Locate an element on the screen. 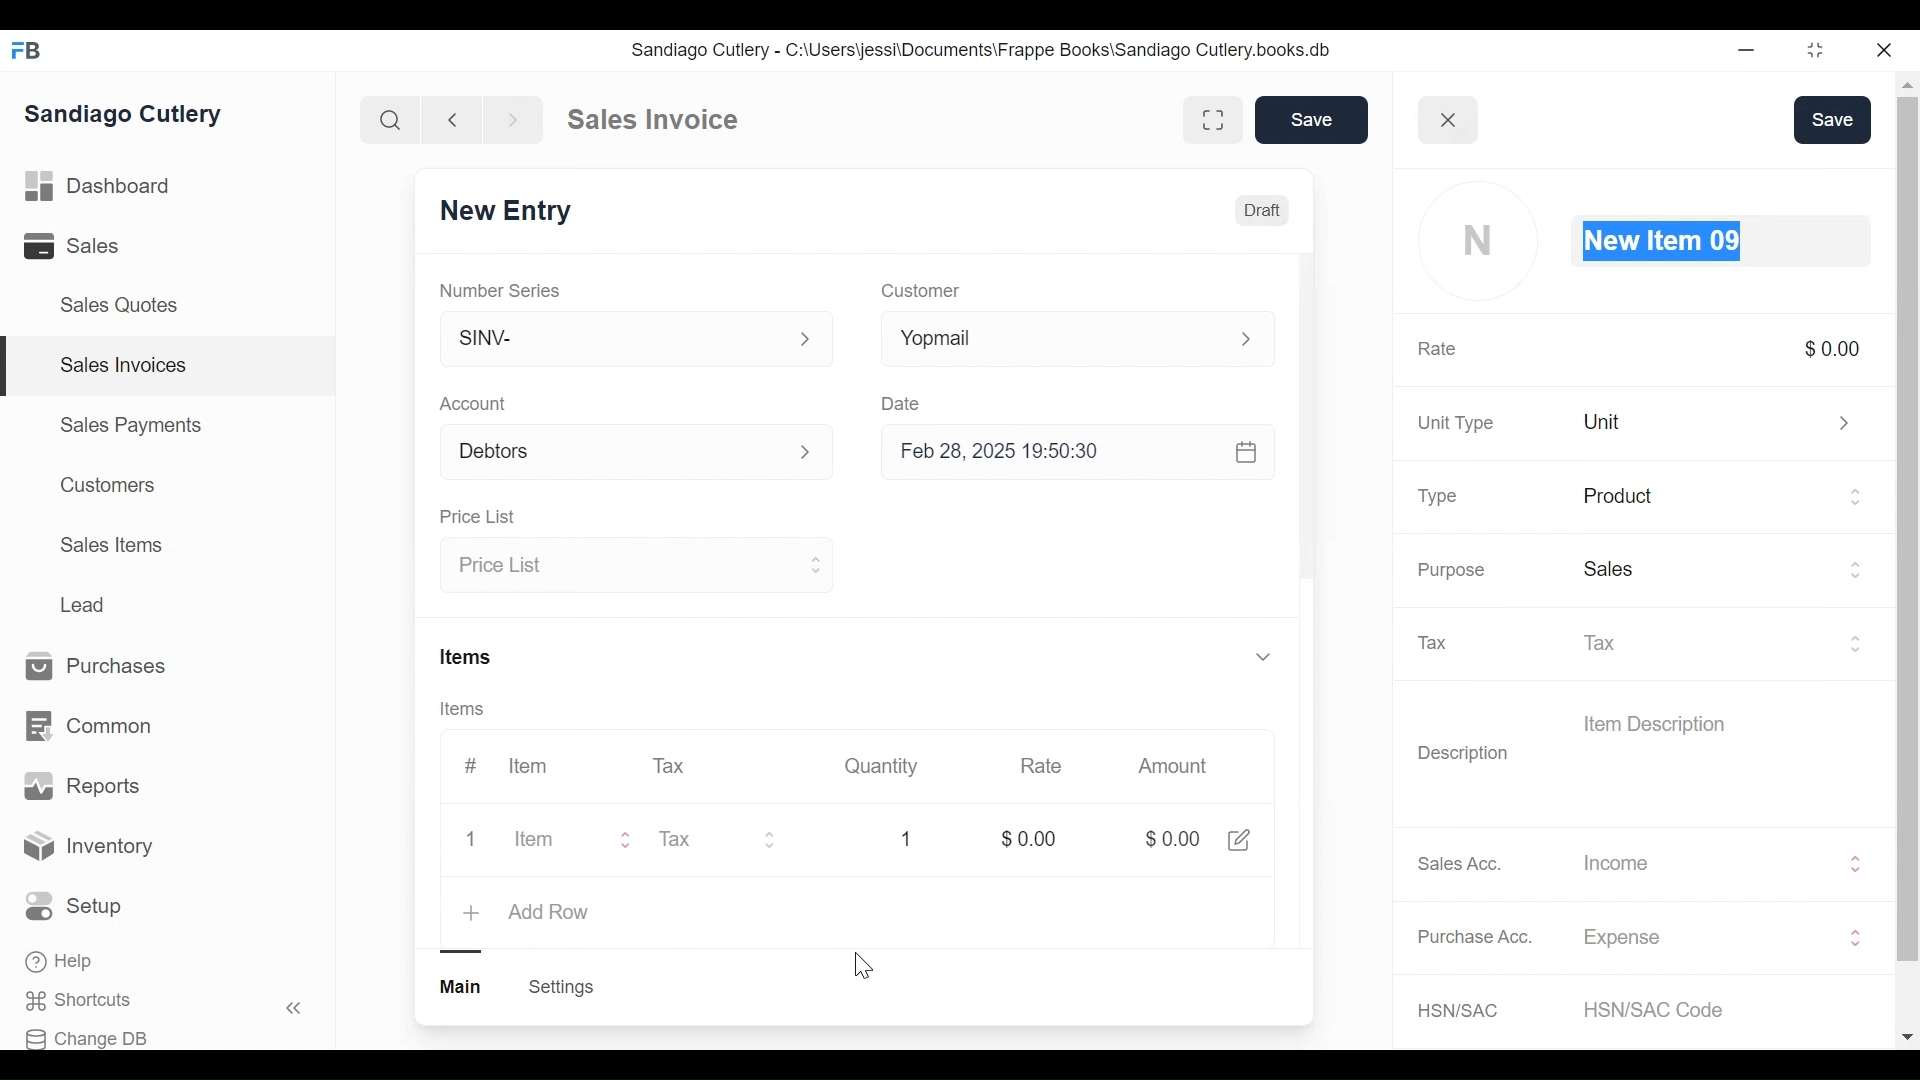 This screenshot has width=1920, height=1080. Quantity is located at coordinates (880, 766).